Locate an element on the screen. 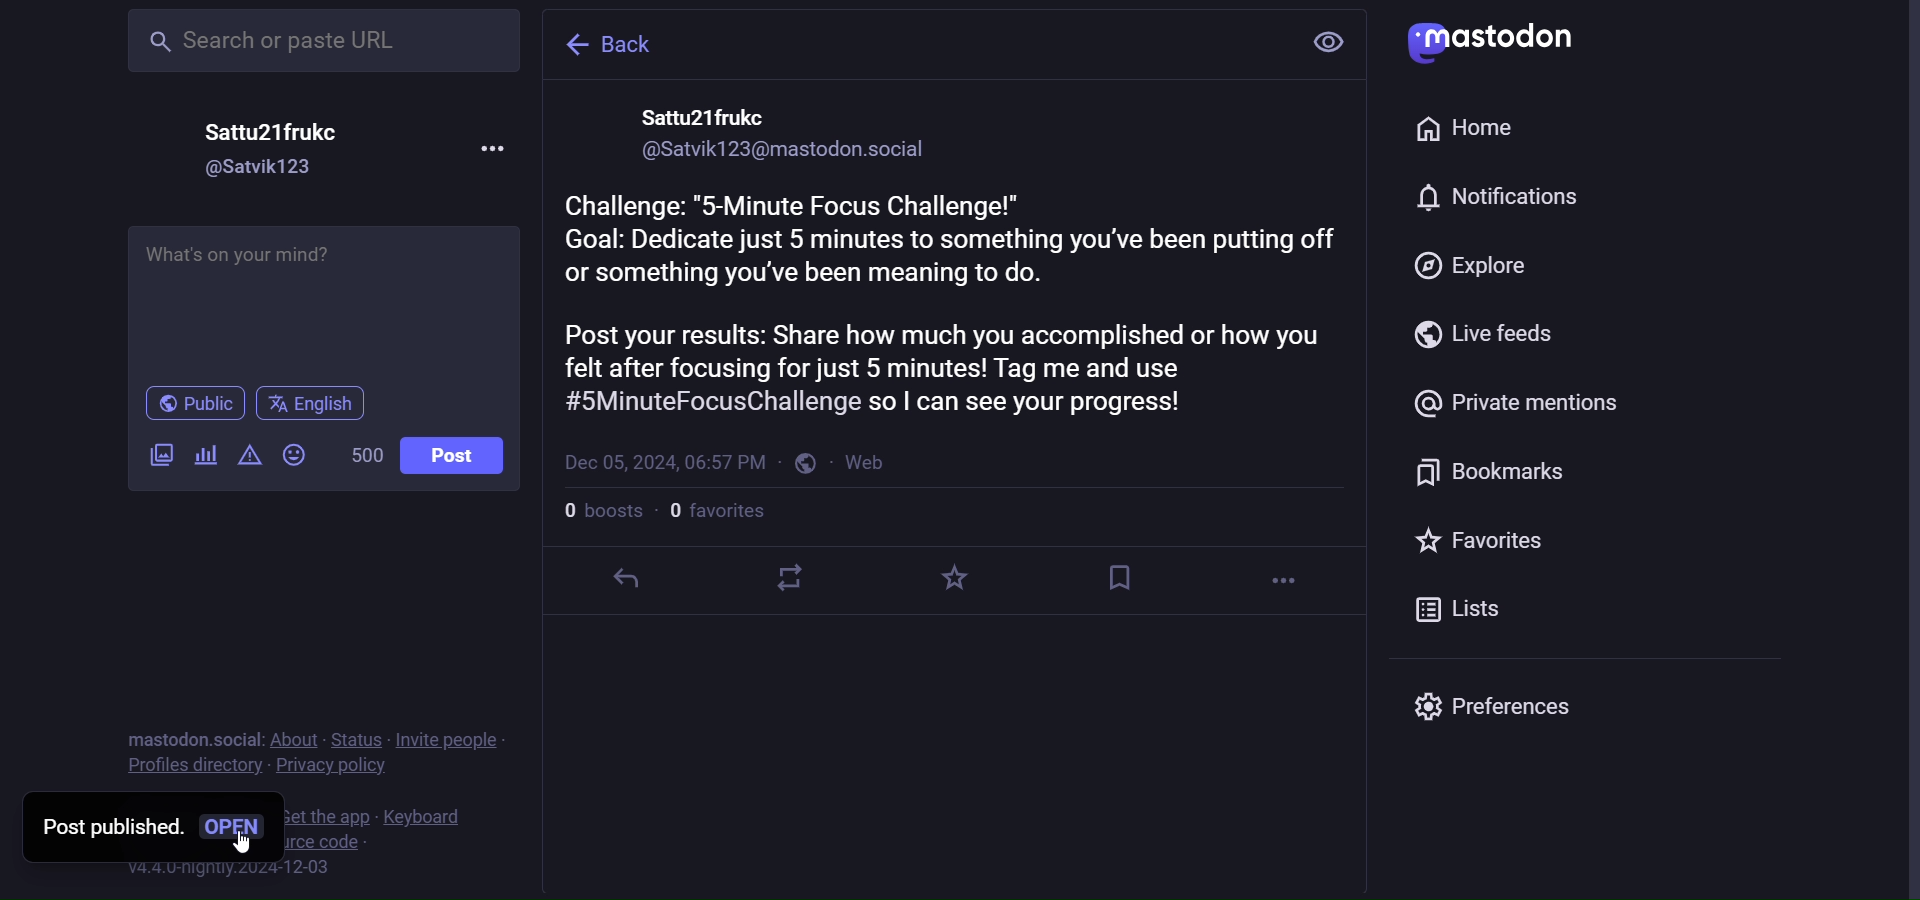 This screenshot has width=1920, height=900. get the app is located at coordinates (329, 817).